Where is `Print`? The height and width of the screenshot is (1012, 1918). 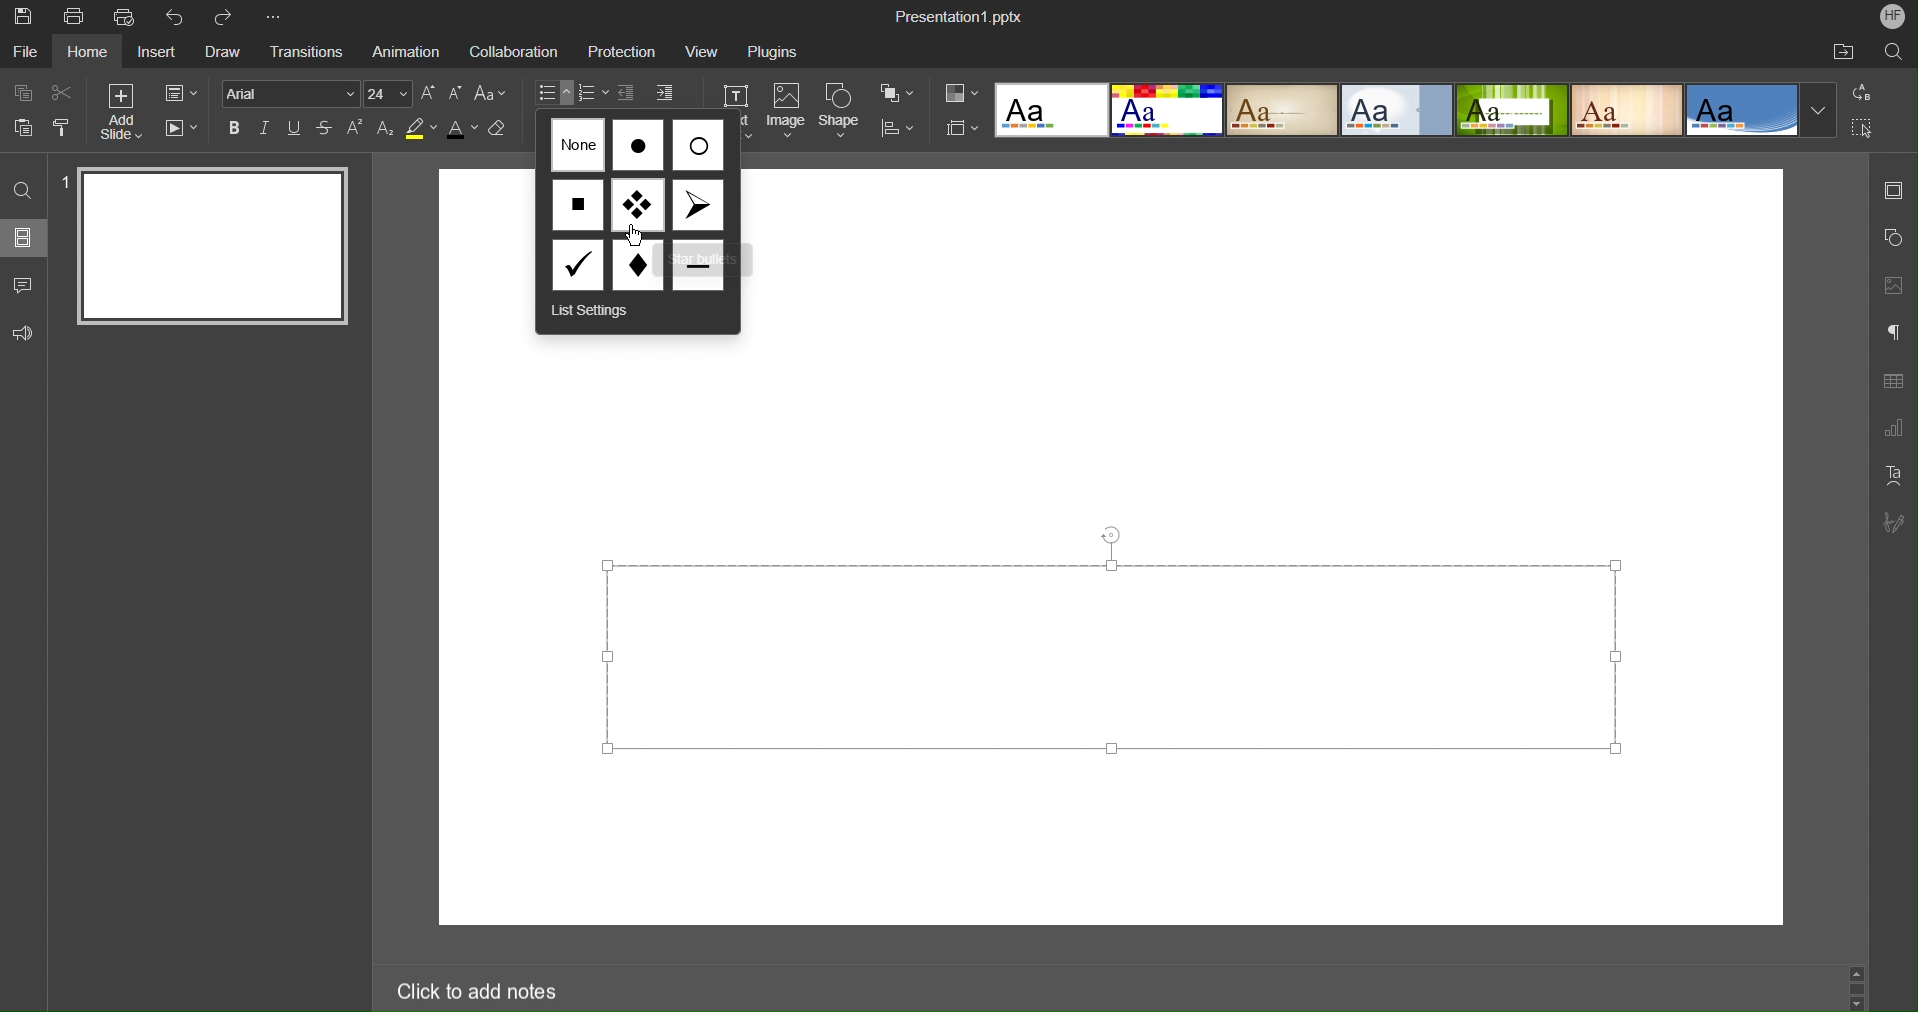
Print is located at coordinates (74, 17).